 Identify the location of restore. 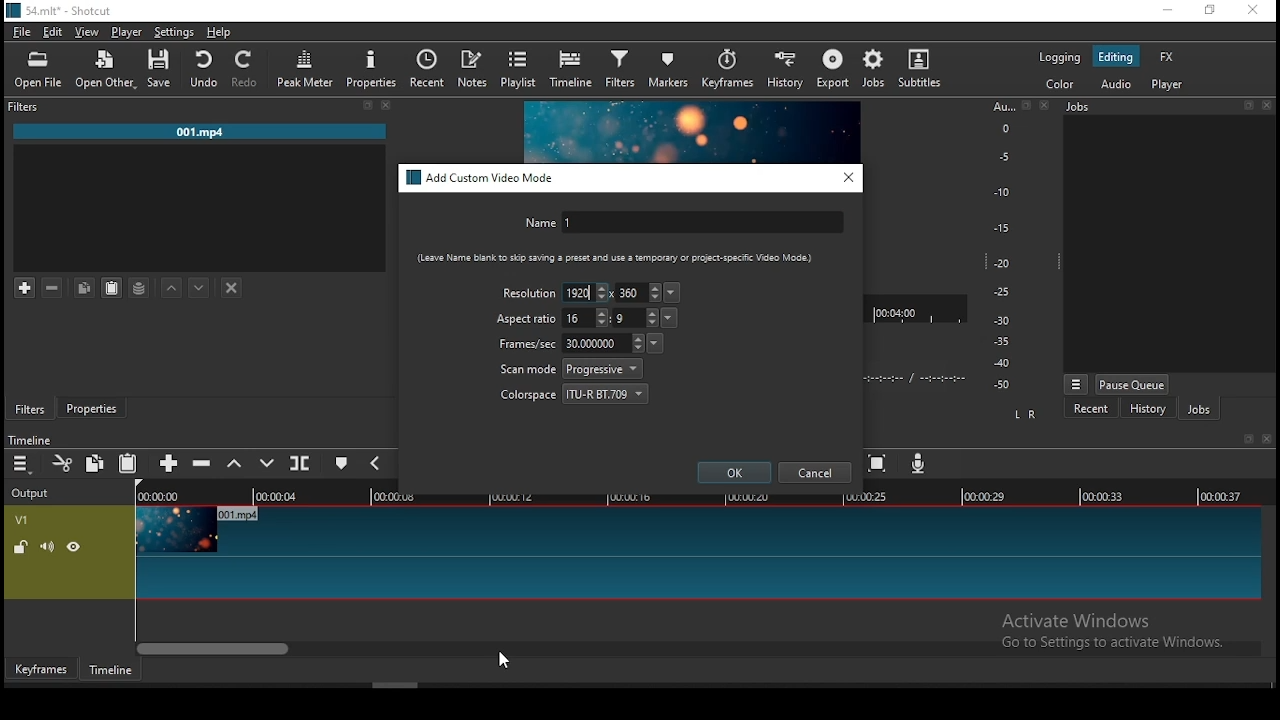
(367, 106).